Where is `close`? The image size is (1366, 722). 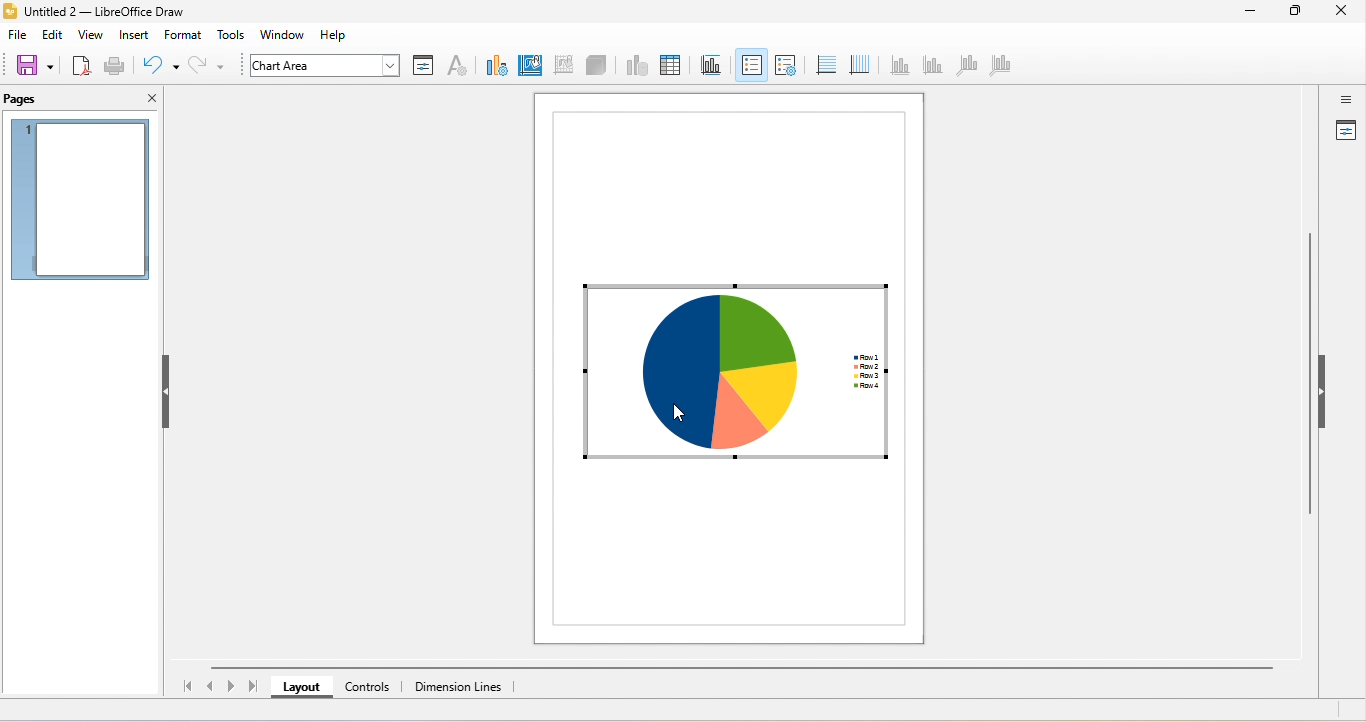
close is located at coordinates (1343, 12).